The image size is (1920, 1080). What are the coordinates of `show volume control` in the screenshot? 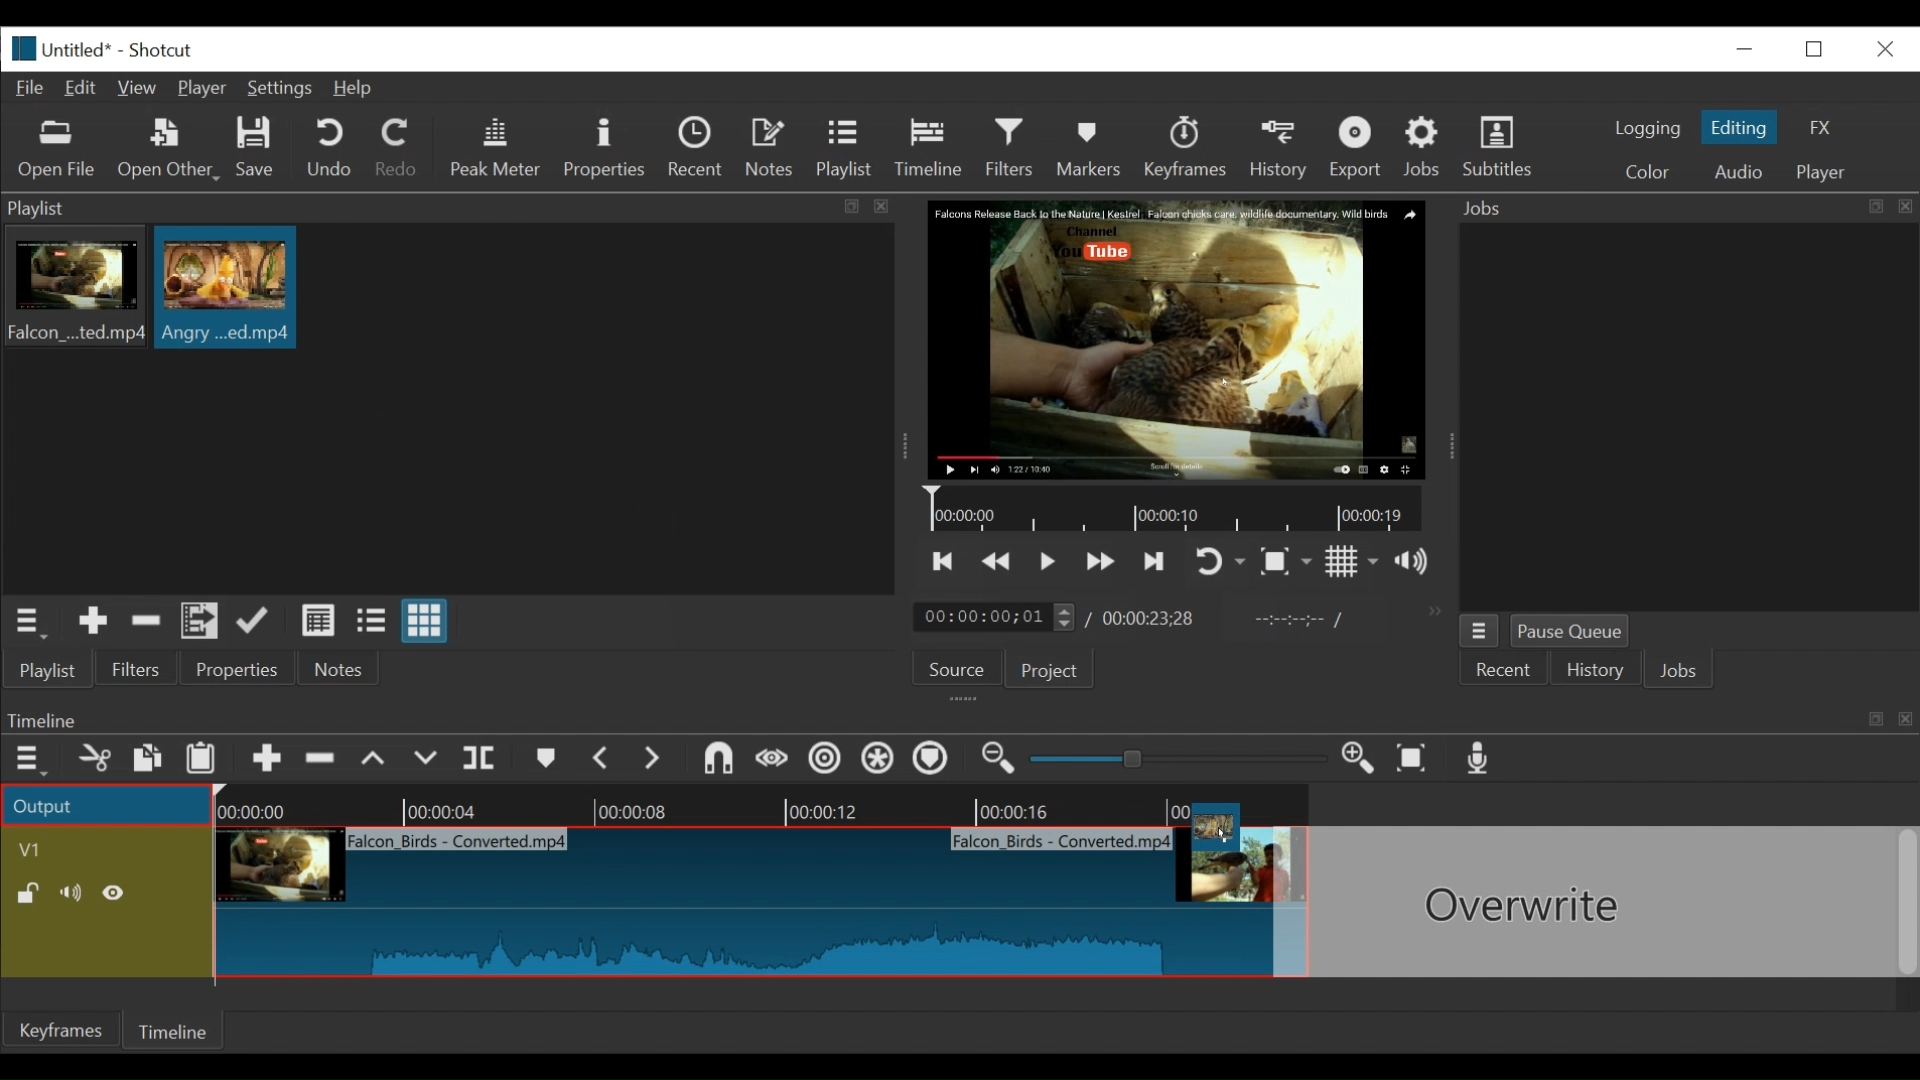 It's located at (1420, 563).